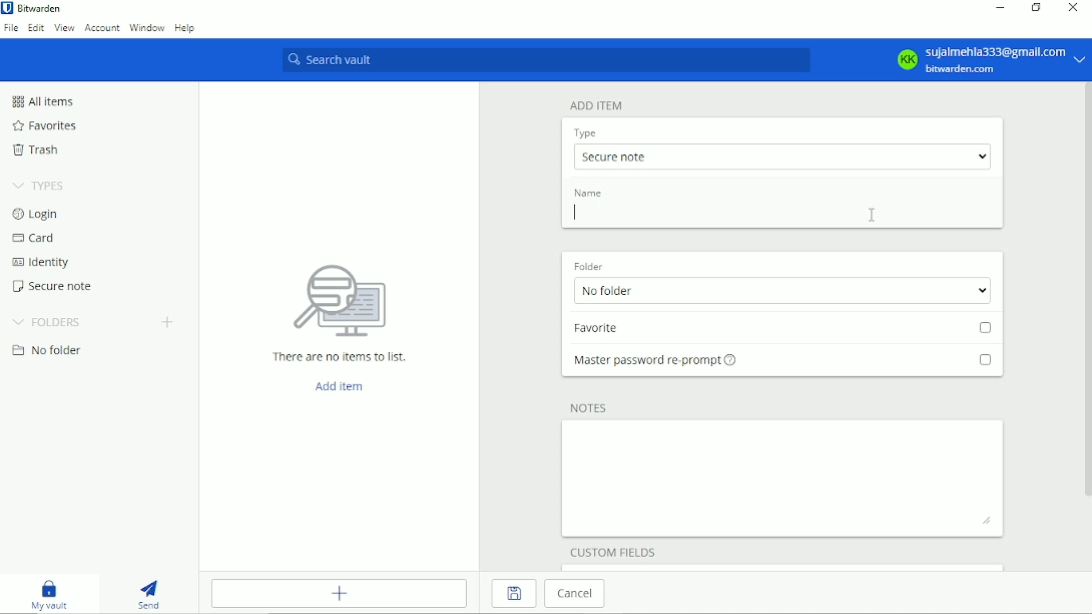 This screenshot has width=1092, height=614. I want to click on Cancel, so click(578, 594).